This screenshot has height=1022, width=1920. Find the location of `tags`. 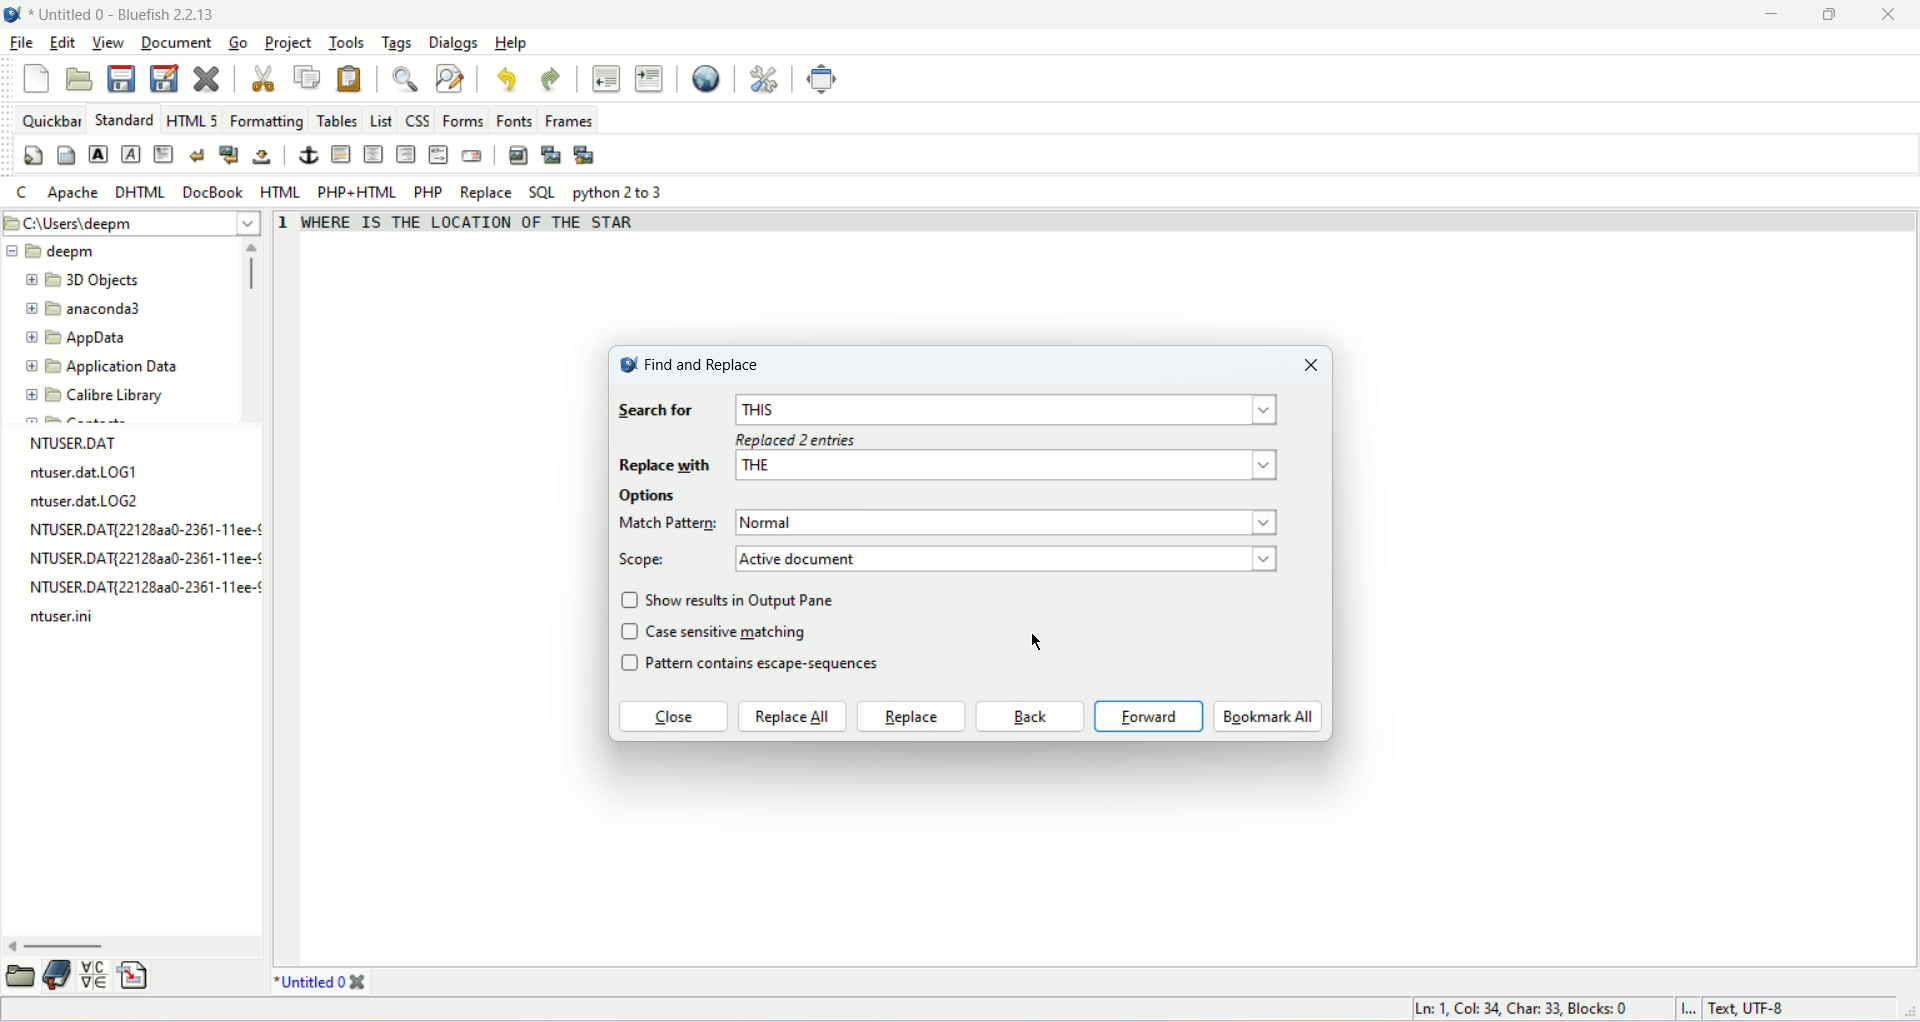

tags is located at coordinates (394, 43).